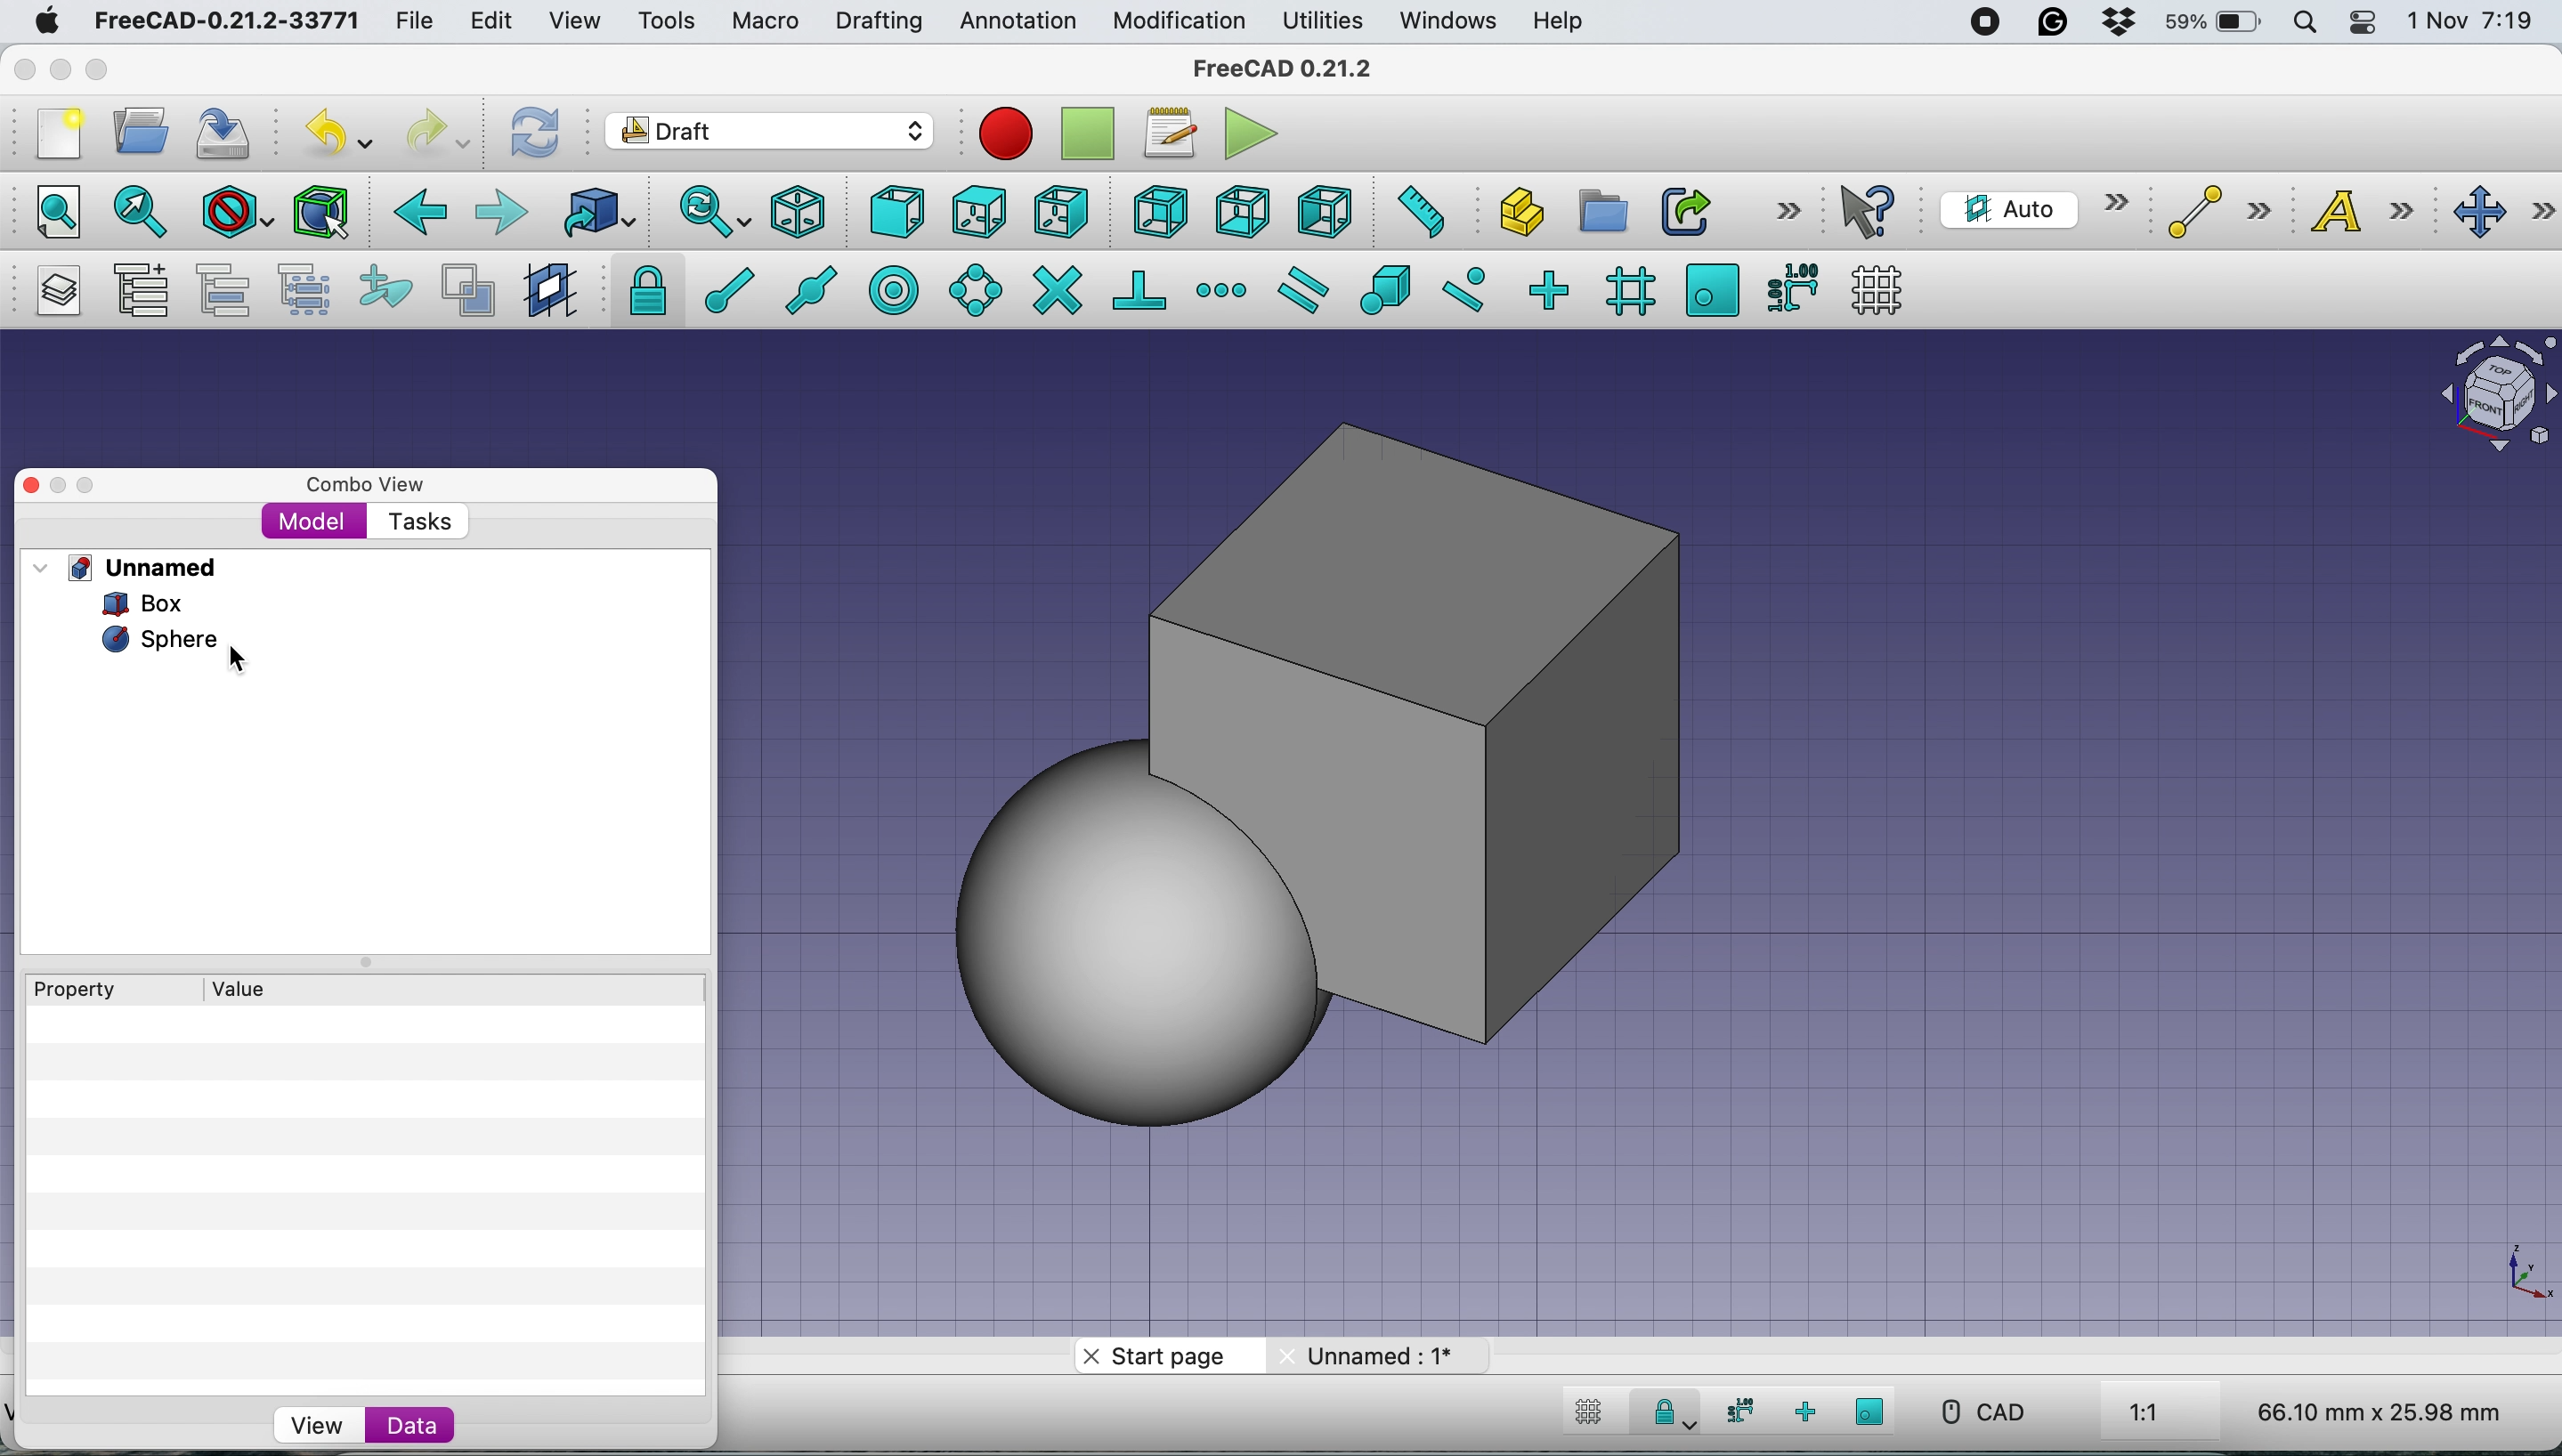  Describe the element at coordinates (26, 485) in the screenshot. I see `close` at that location.